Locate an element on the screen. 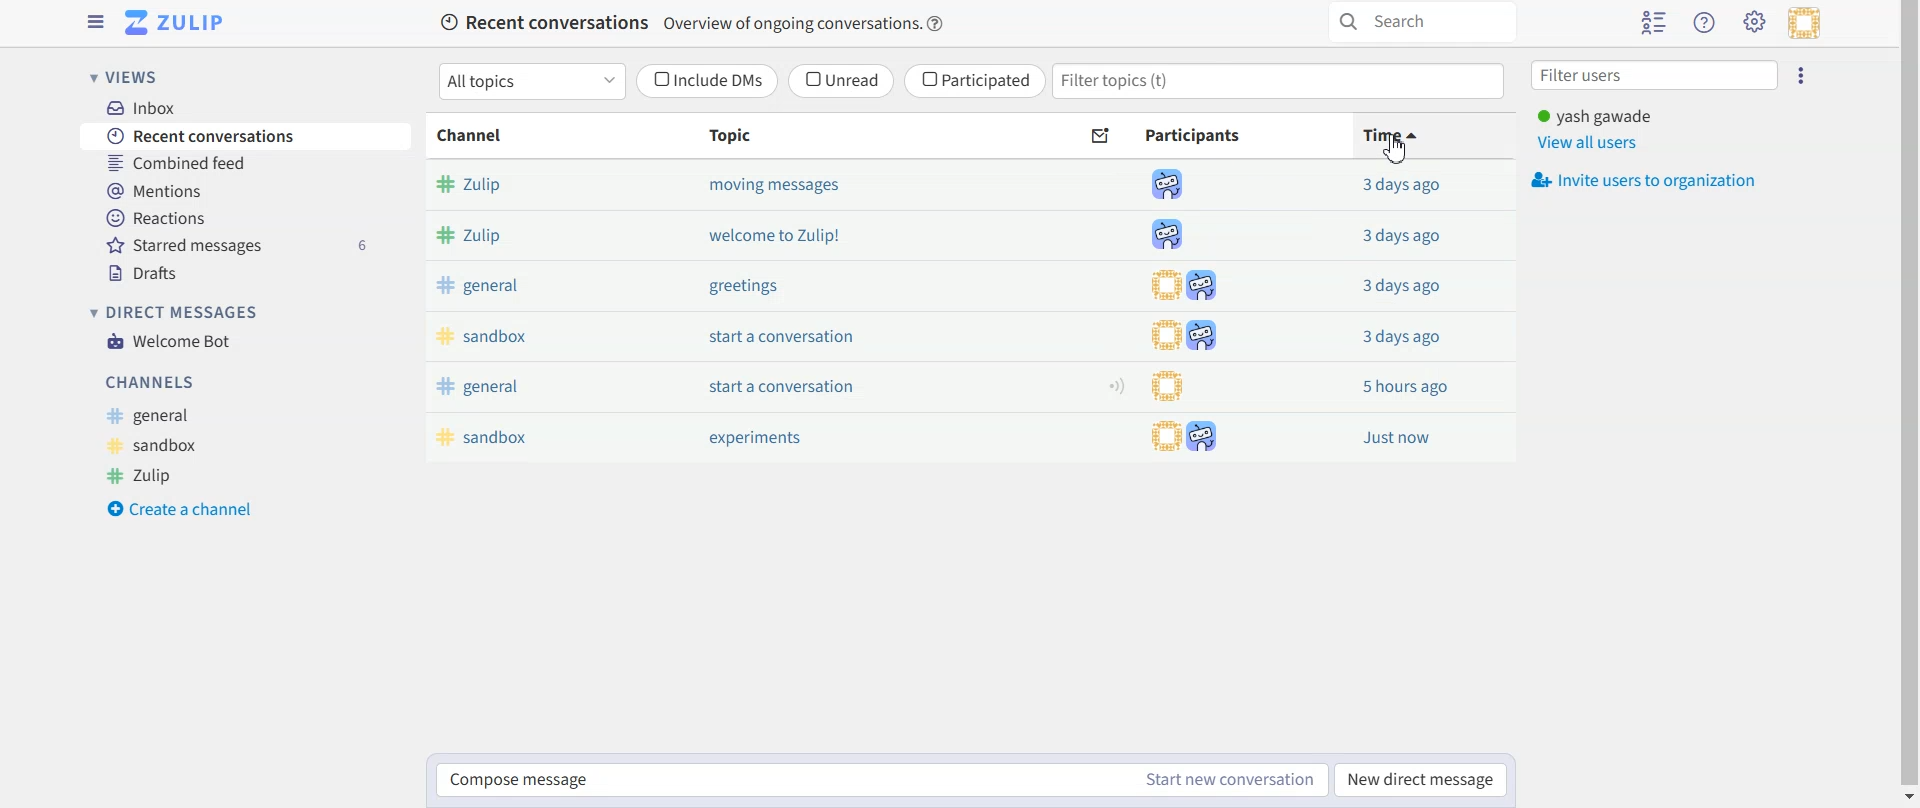  participants is located at coordinates (1183, 436).